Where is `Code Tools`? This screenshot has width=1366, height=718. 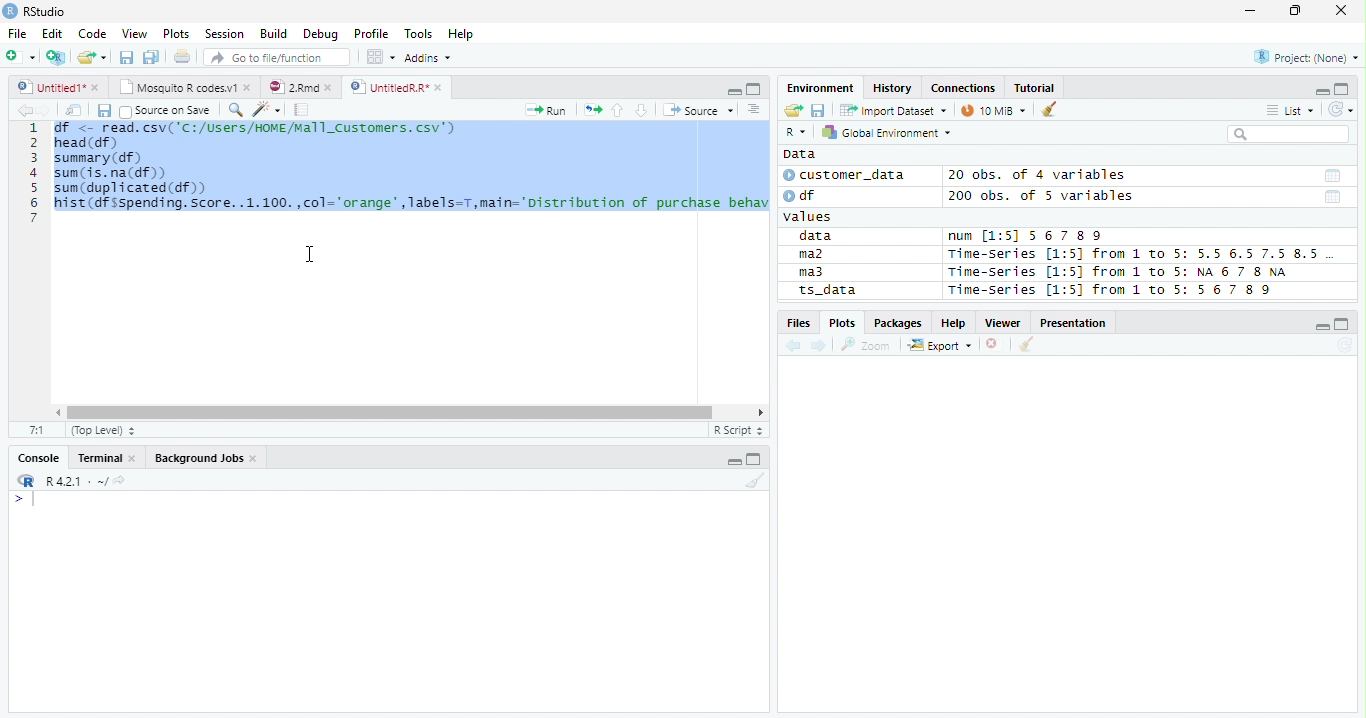 Code Tools is located at coordinates (266, 110).